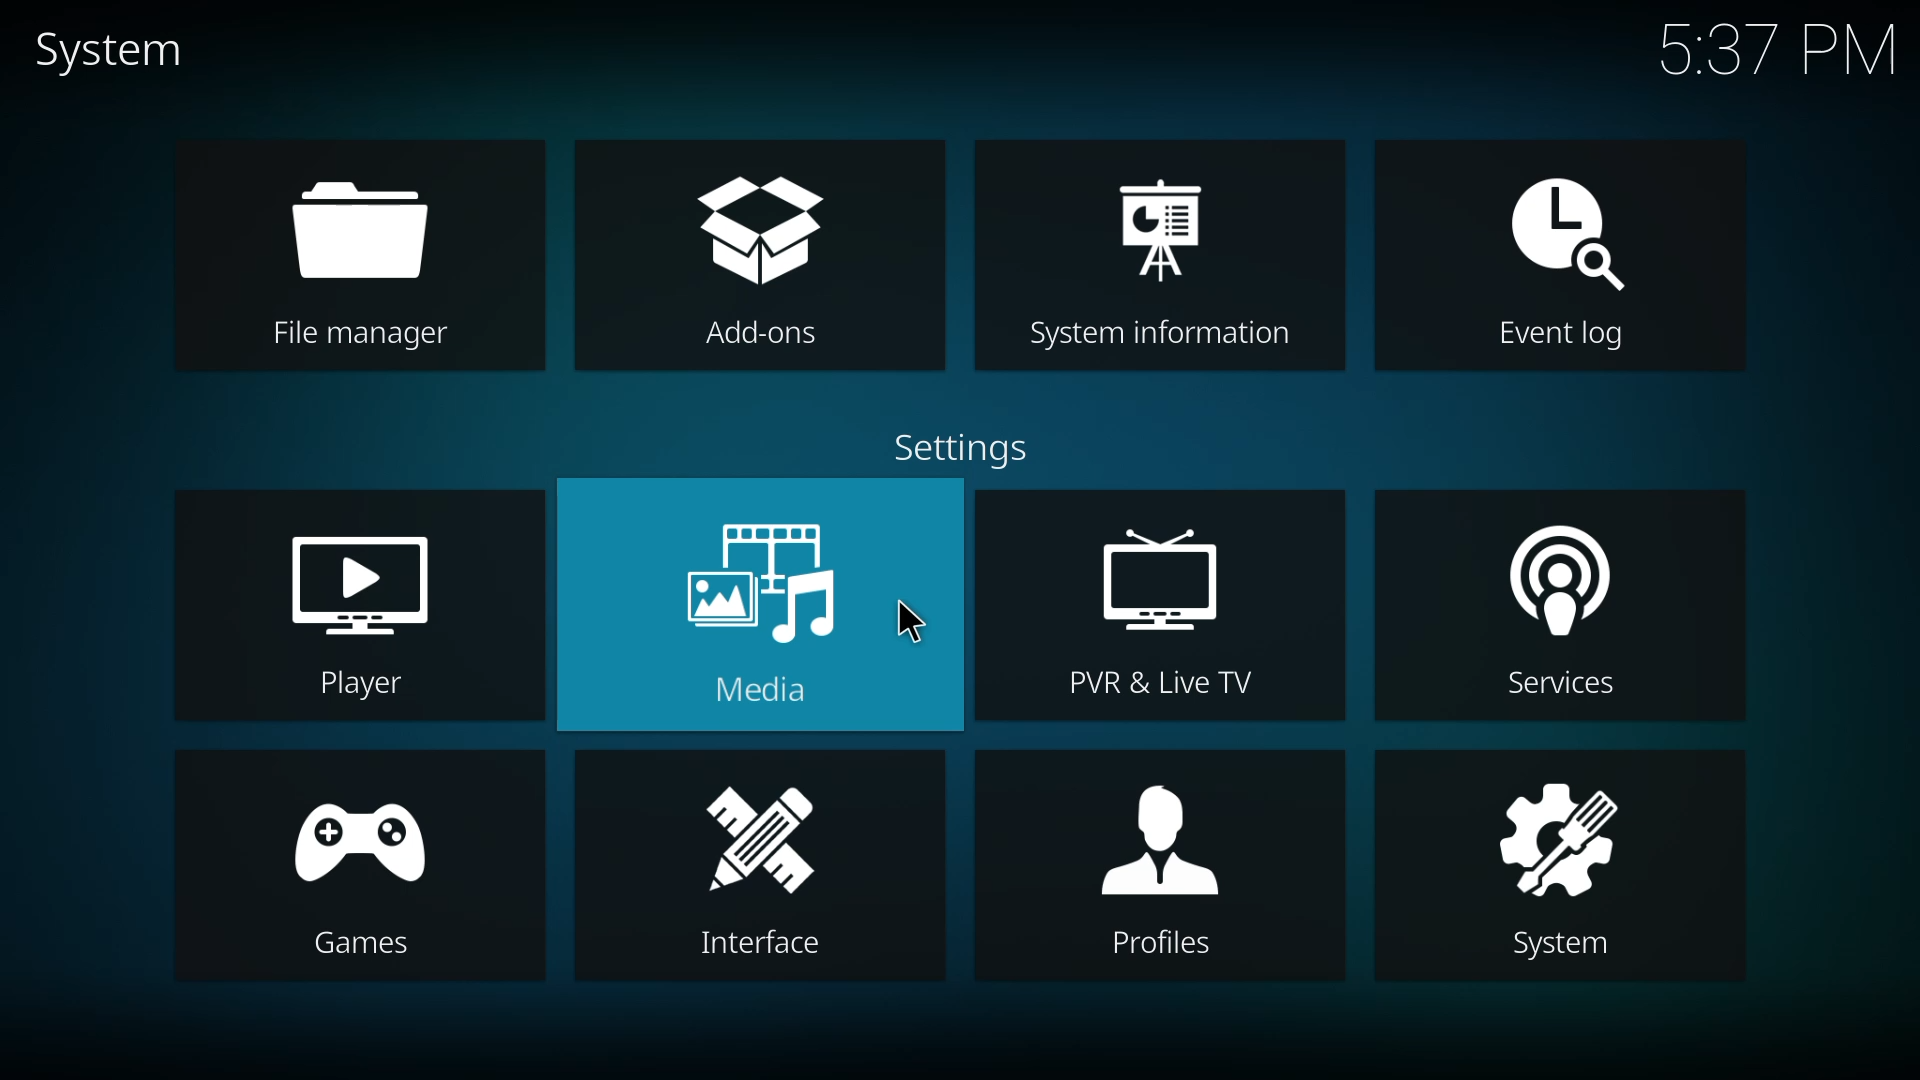  I want to click on Interface, so click(759, 946).